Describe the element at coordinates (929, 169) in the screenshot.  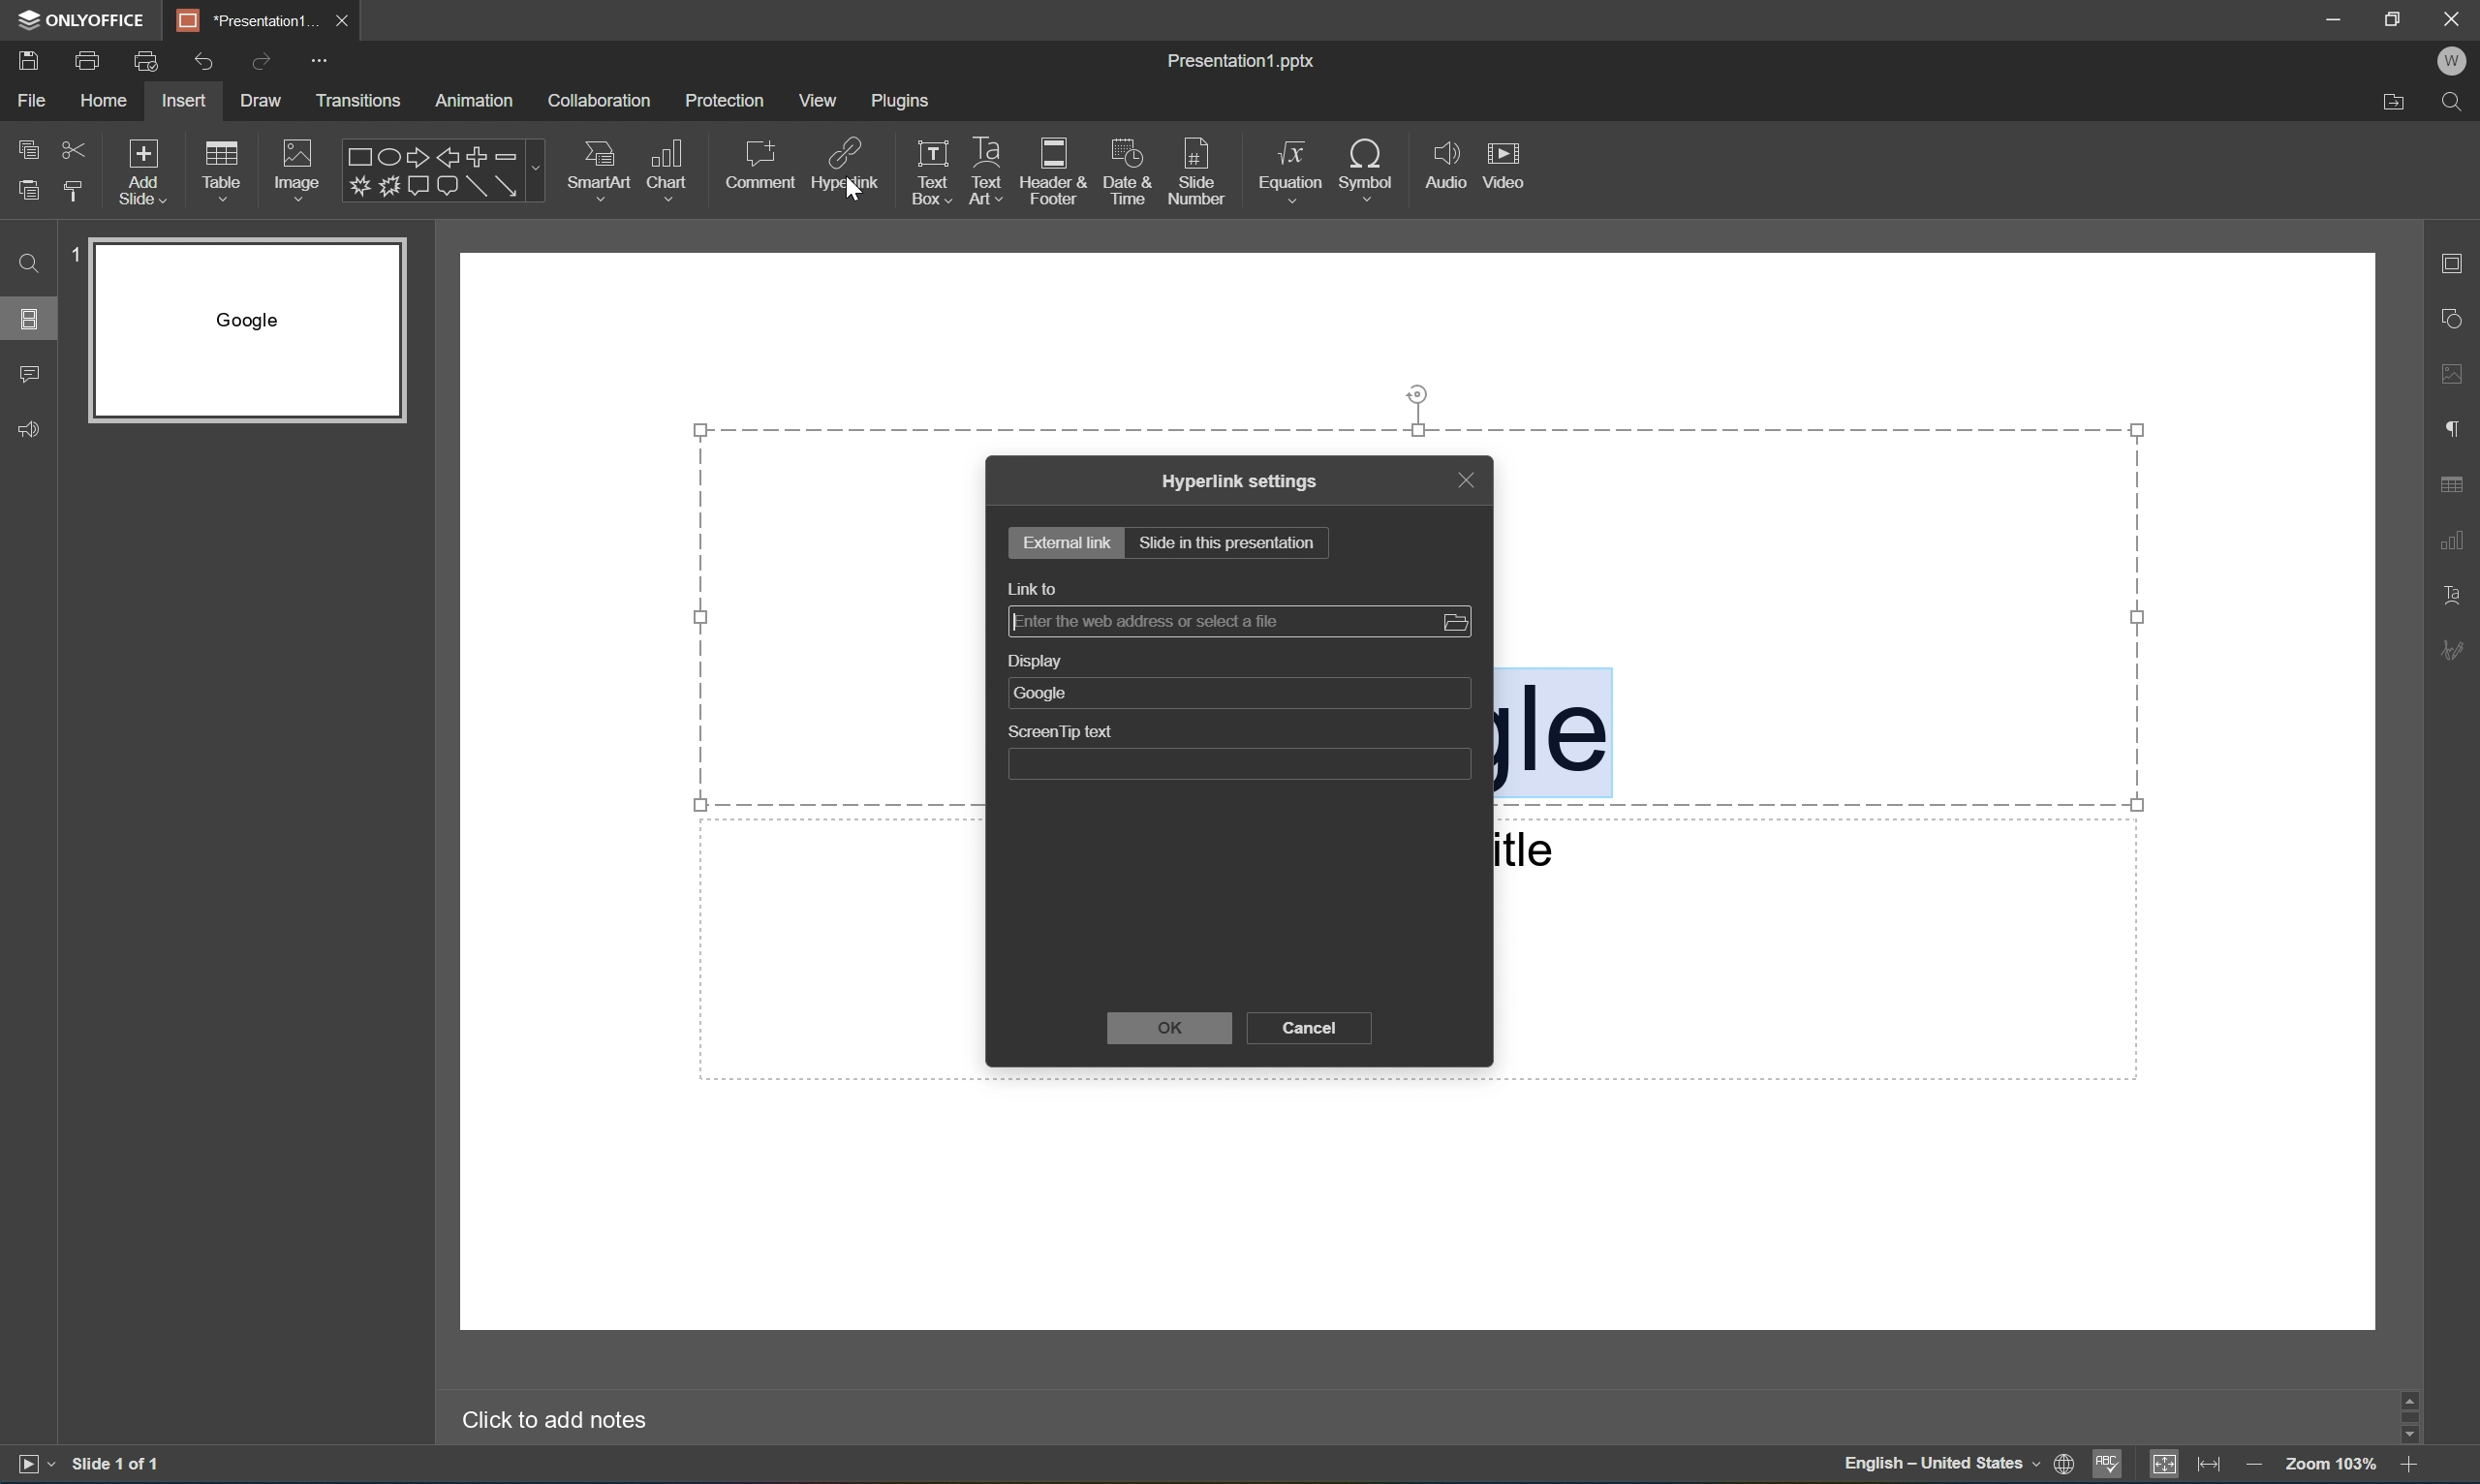
I see `Text box` at that location.